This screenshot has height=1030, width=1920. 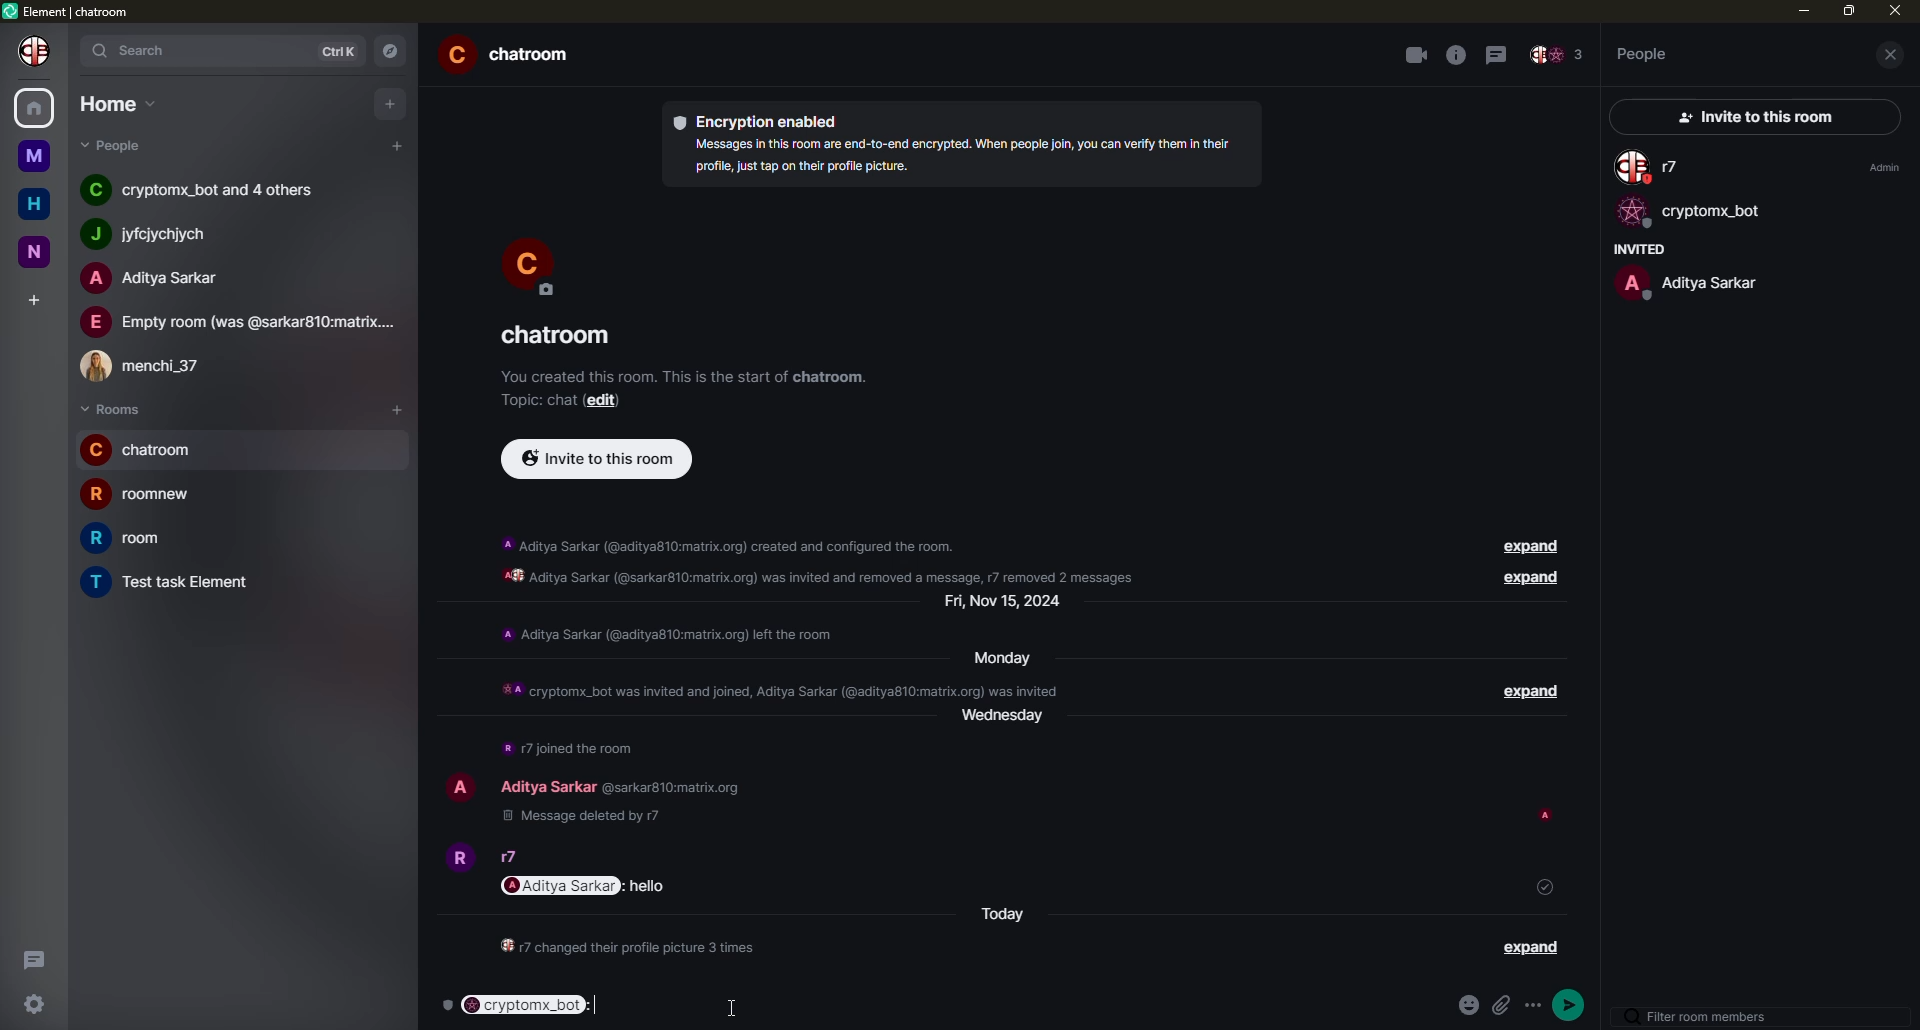 What do you see at coordinates (1010, 724) in the screenshot?
I see `day` at bounding box center [1010, 724].